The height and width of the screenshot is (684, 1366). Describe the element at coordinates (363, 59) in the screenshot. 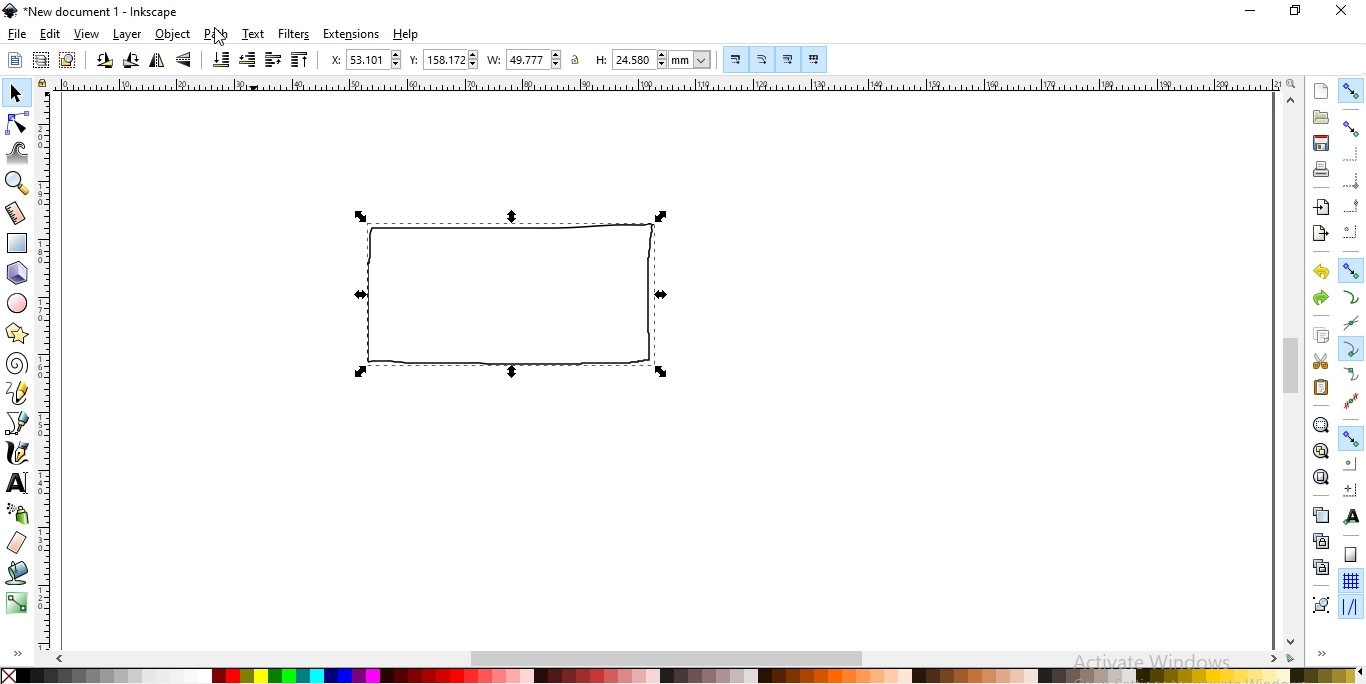

I see `horizontal coordinate of selection` at that location.